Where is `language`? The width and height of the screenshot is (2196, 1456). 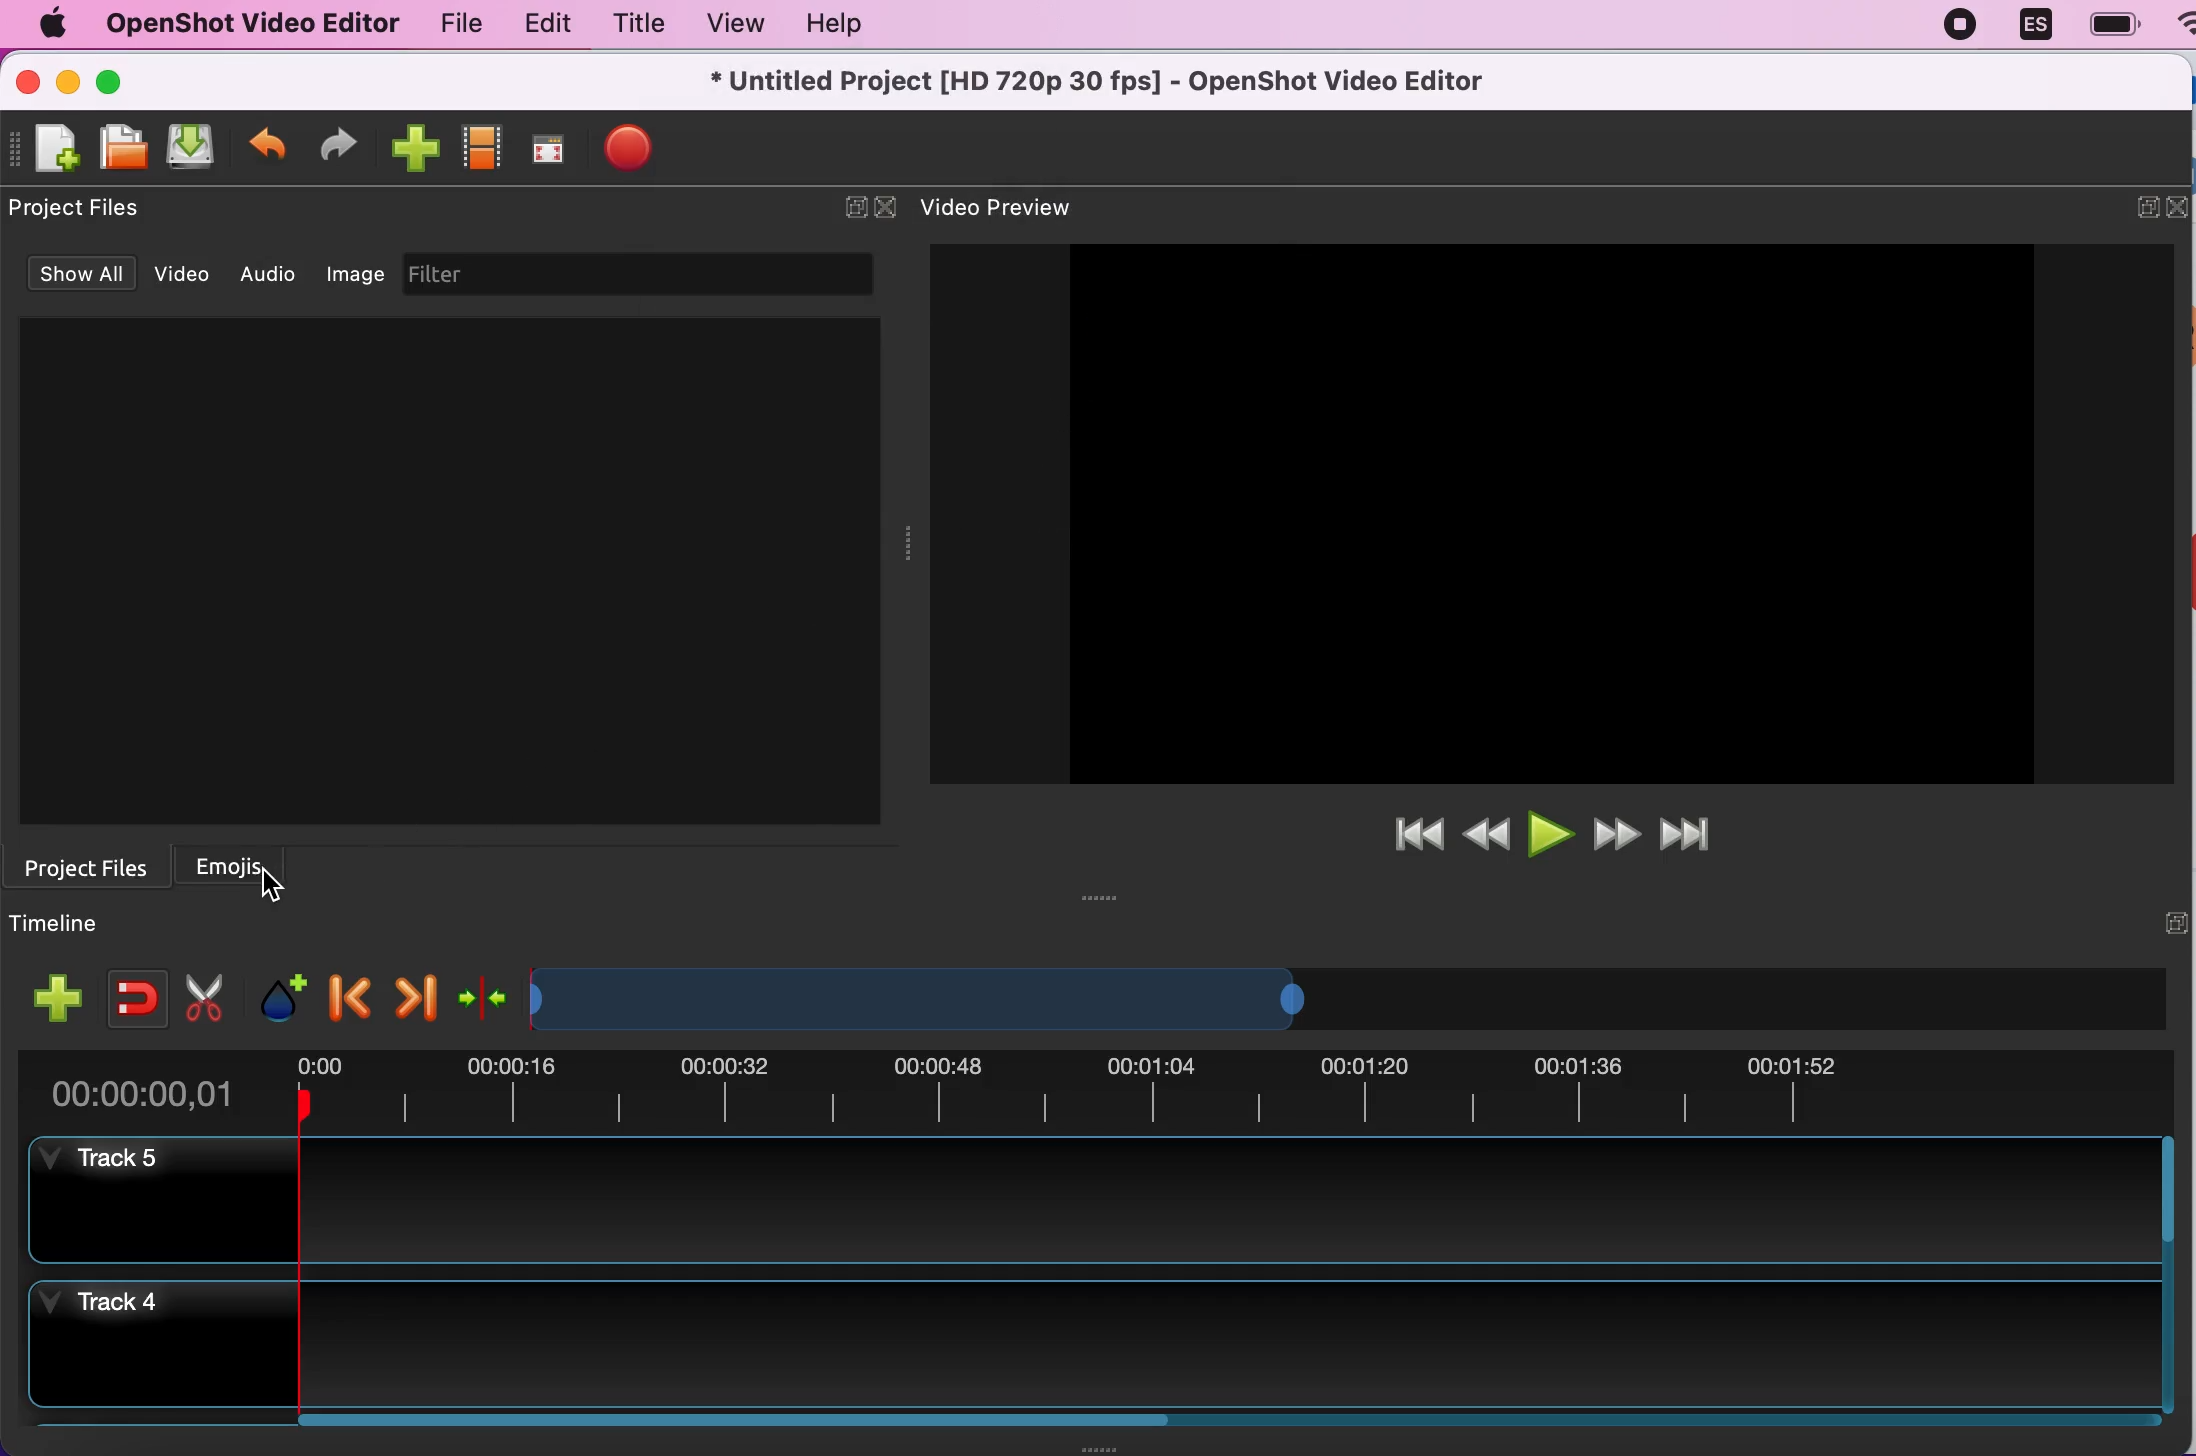
language is located at coordinates (2027, 25).